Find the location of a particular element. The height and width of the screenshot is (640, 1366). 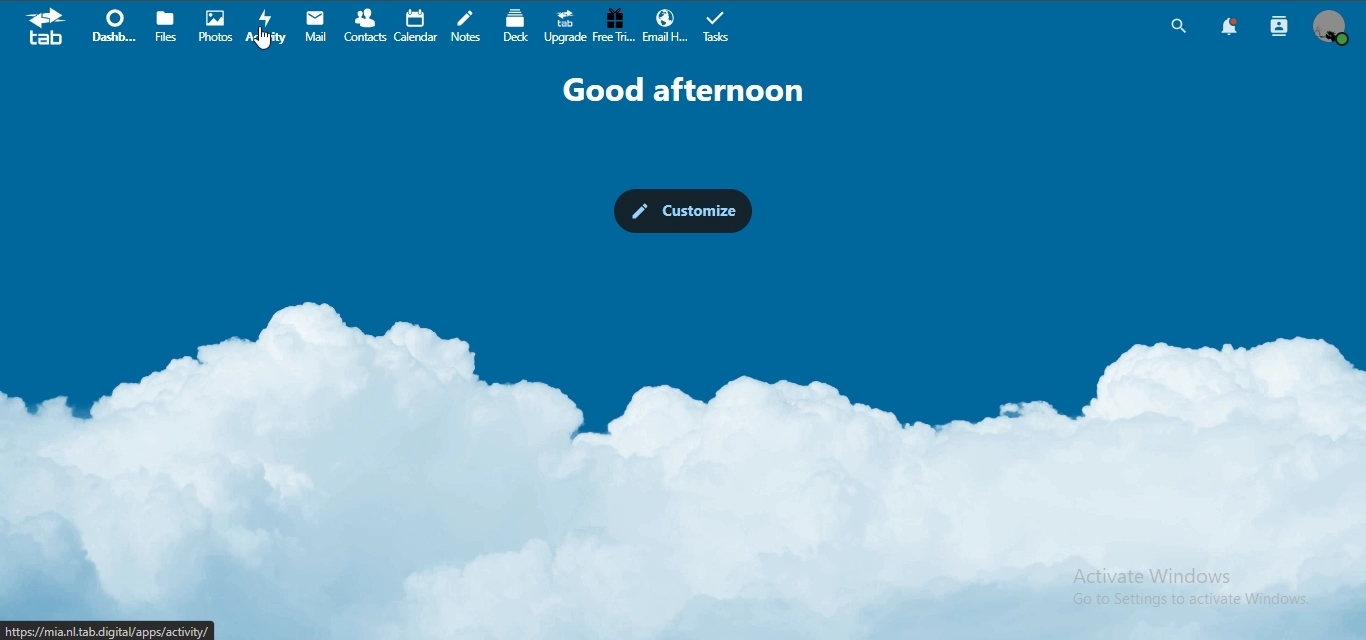

files is located at coordinates (166, 26).